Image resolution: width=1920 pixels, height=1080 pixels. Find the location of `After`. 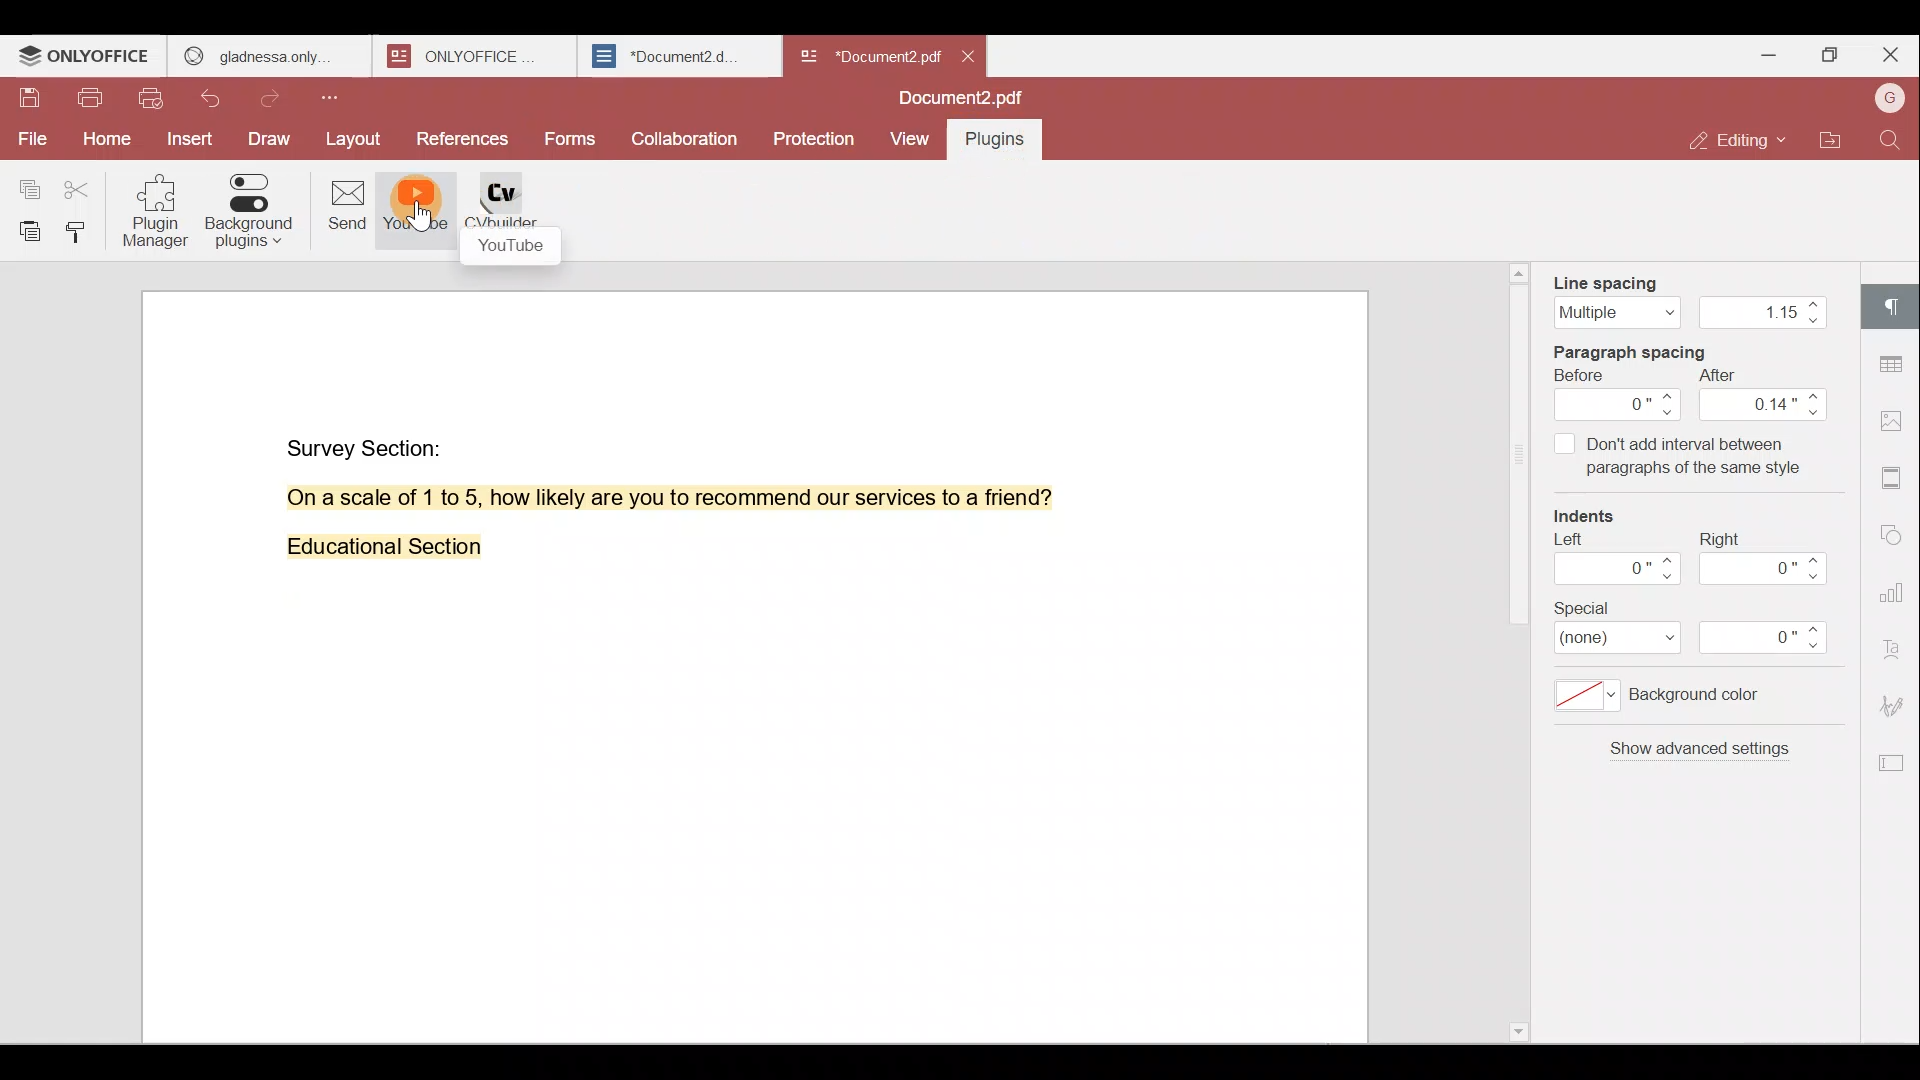

After is located at coordinates (1765, 395).